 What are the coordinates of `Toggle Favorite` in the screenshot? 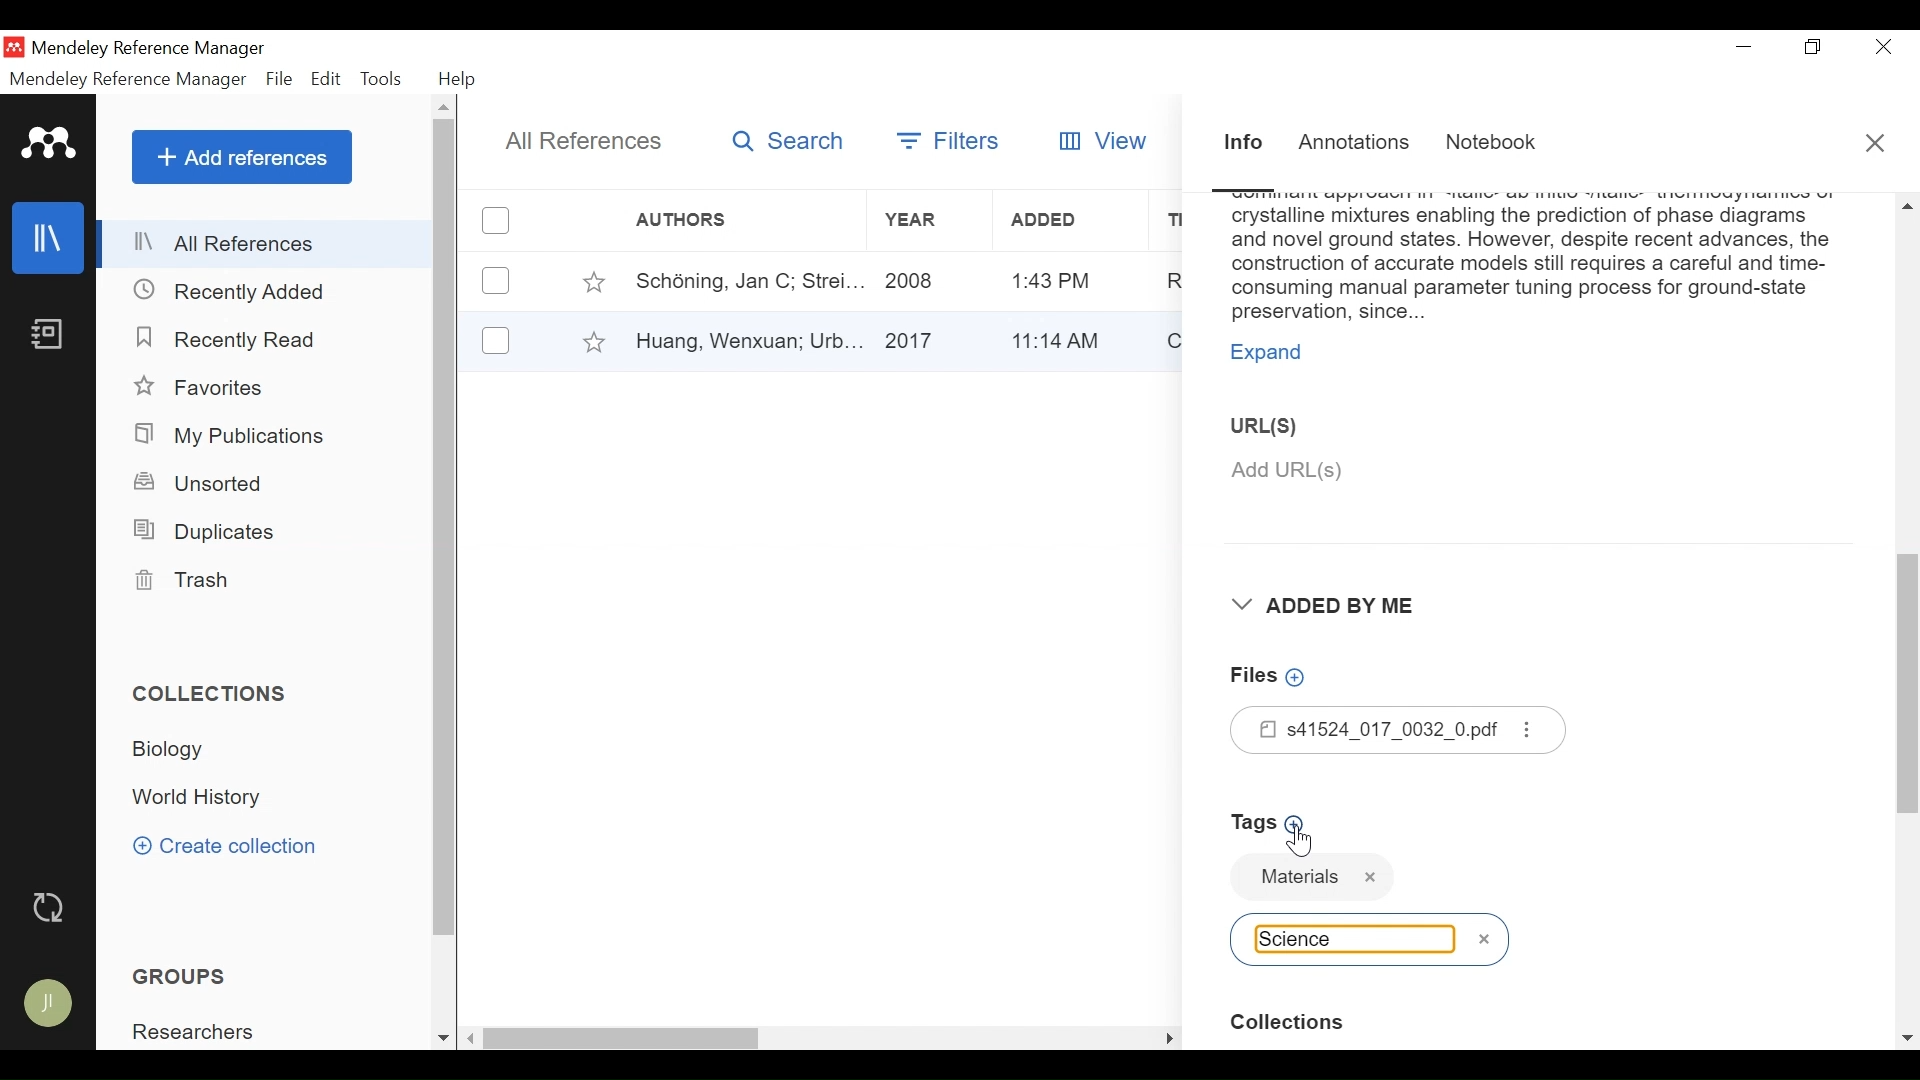 It's located at (593, 281).